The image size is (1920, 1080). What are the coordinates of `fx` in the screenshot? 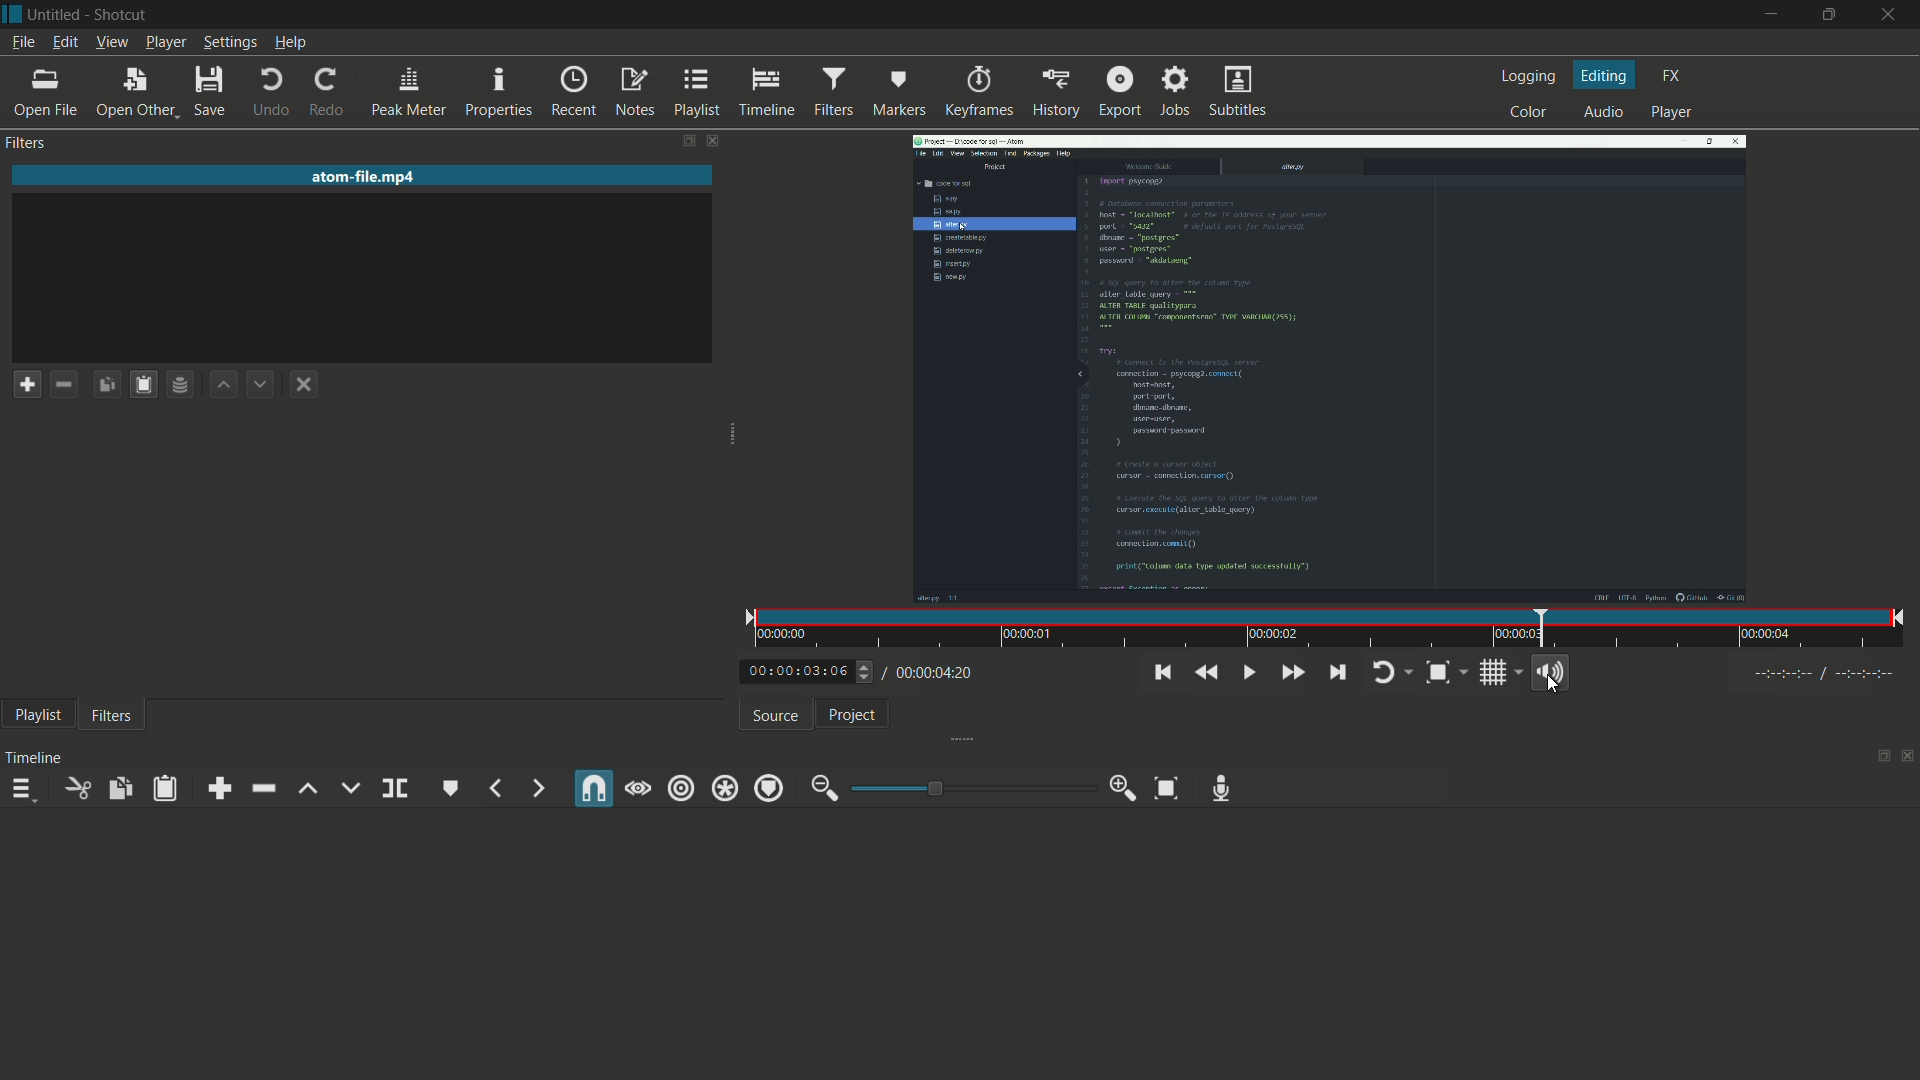 It's located at (1672, 73).